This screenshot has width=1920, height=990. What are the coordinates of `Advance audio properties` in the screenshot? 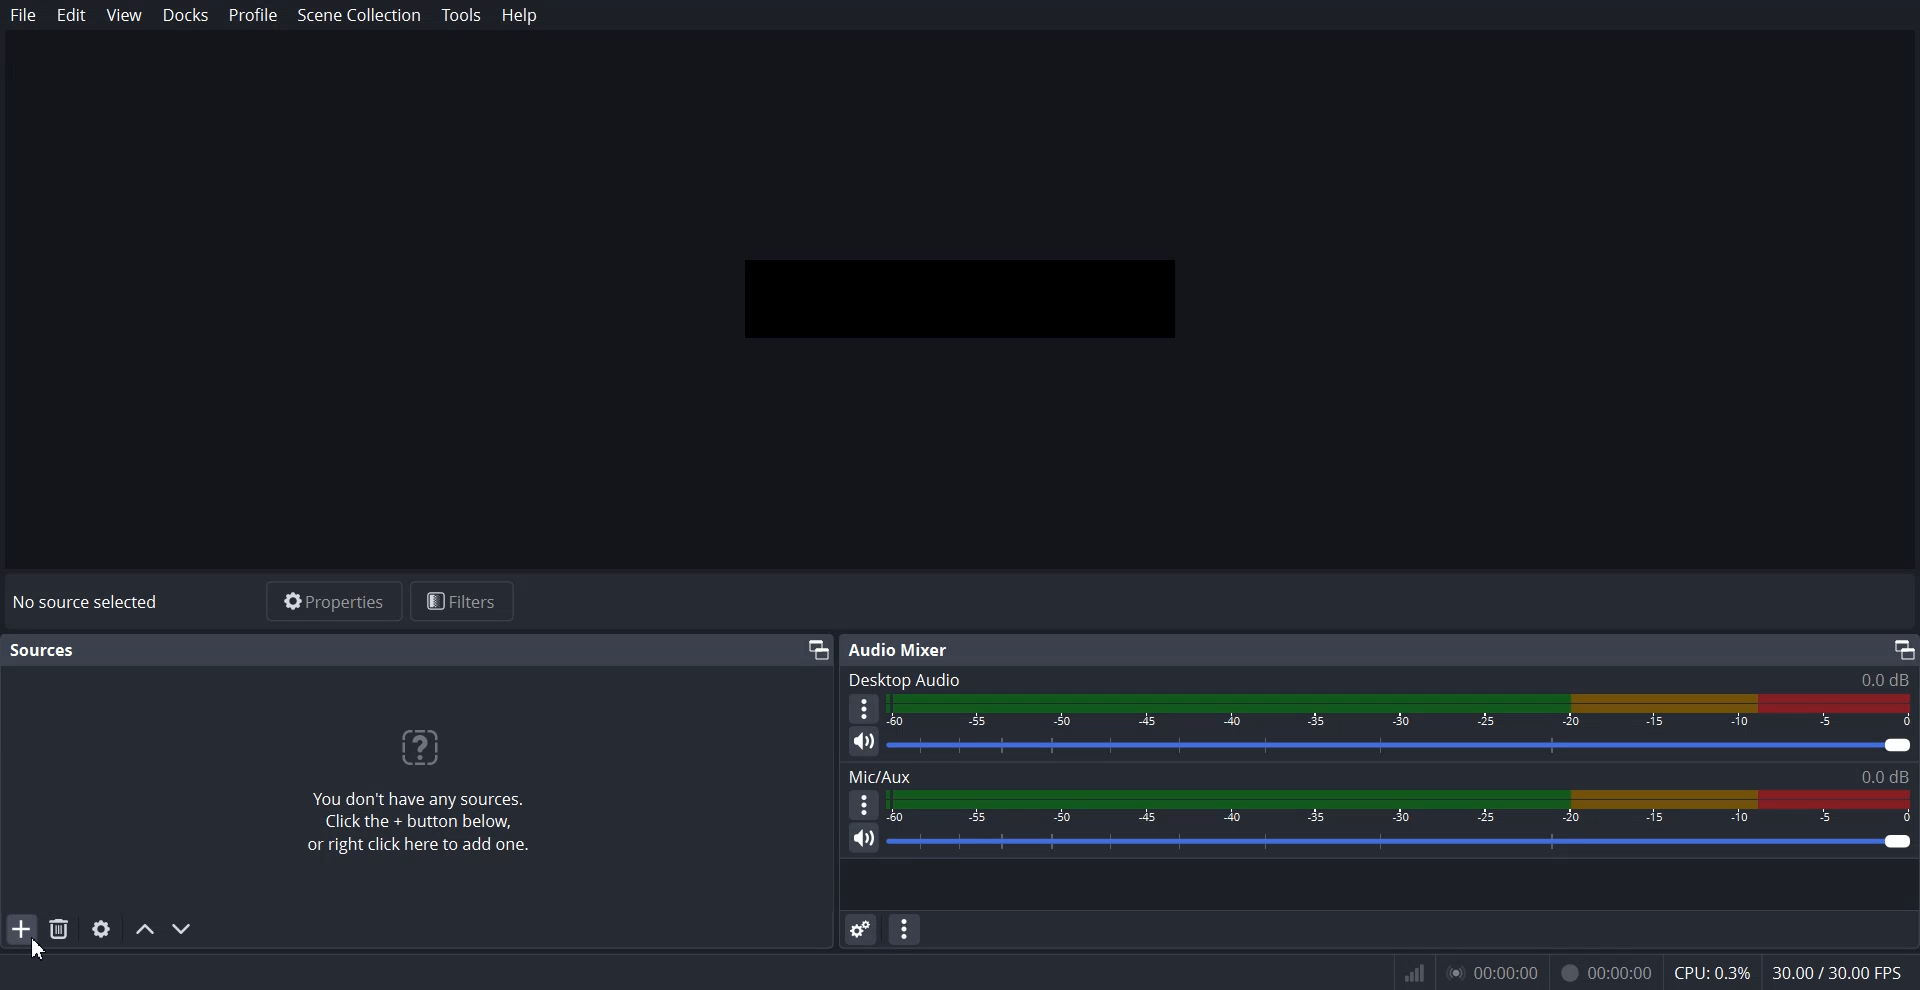 It's located at (860, 929).